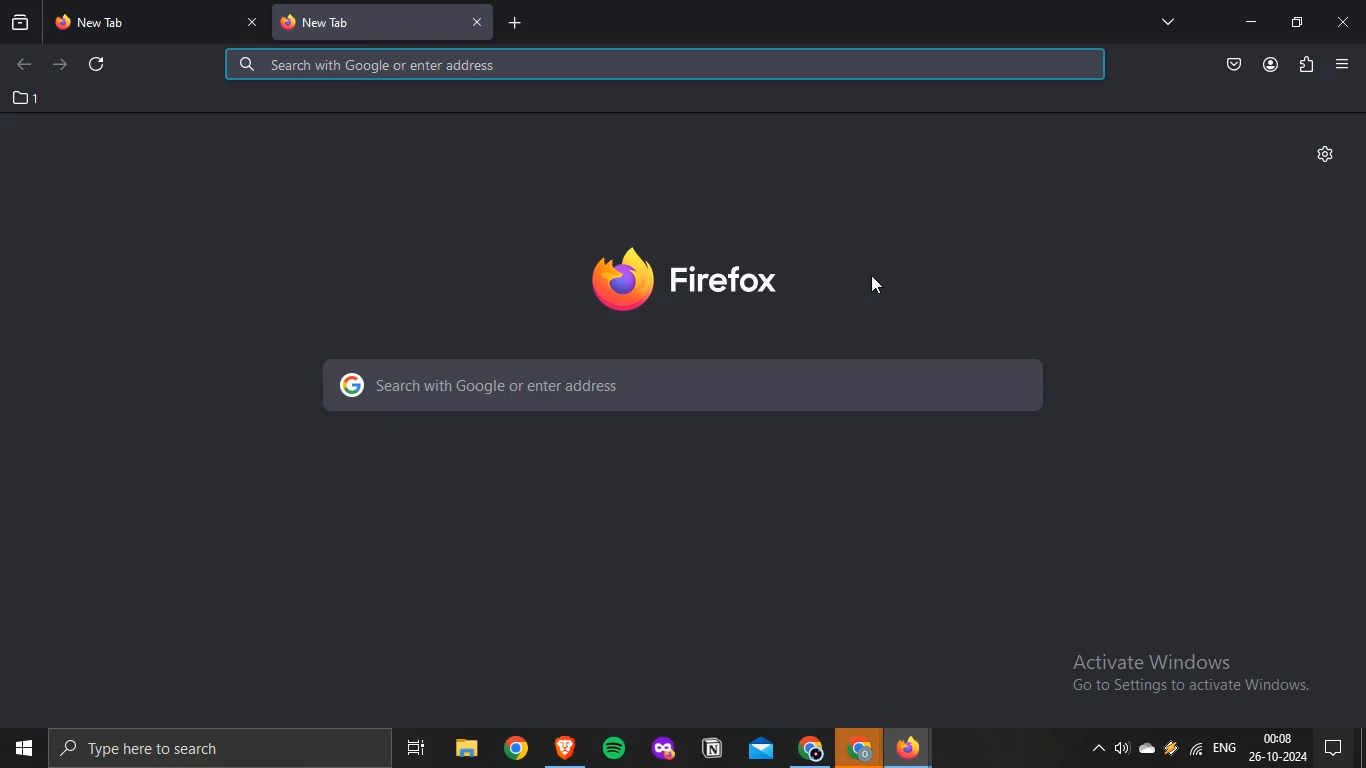 The image size is (1366, 768). I want to click on back, so click(23, 65).